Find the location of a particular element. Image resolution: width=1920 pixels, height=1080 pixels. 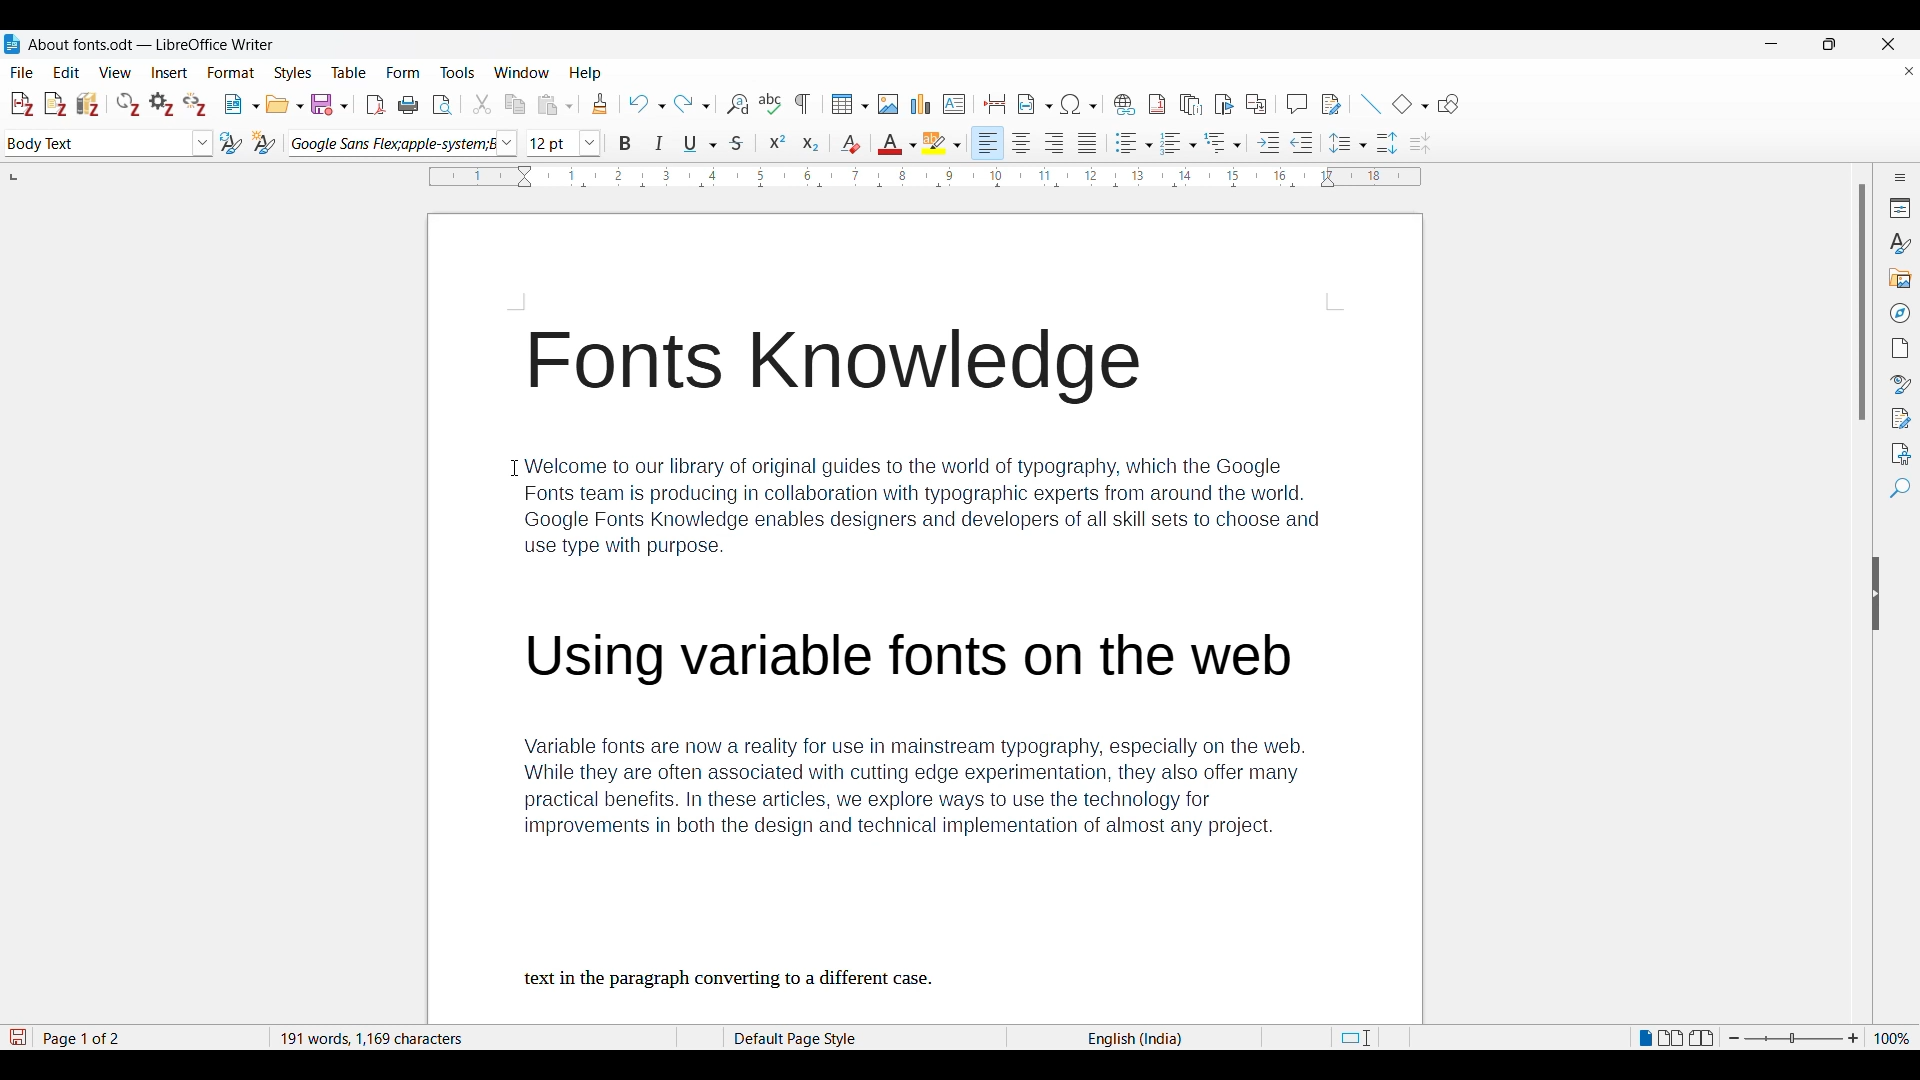

Manage changes is located at coordinates (1901, 419).